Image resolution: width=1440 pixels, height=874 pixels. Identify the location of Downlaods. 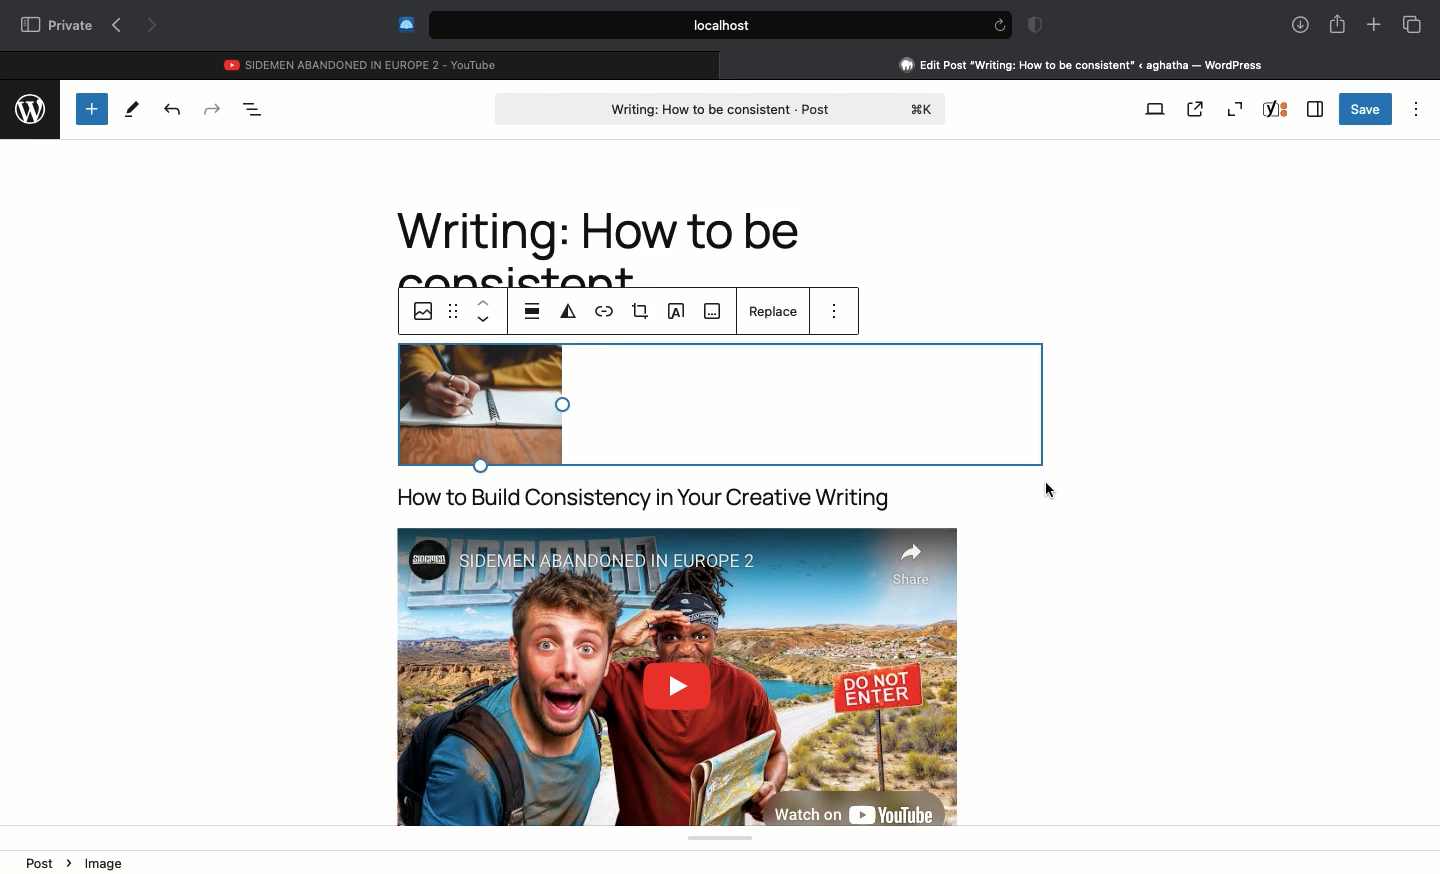
(1297, 26).